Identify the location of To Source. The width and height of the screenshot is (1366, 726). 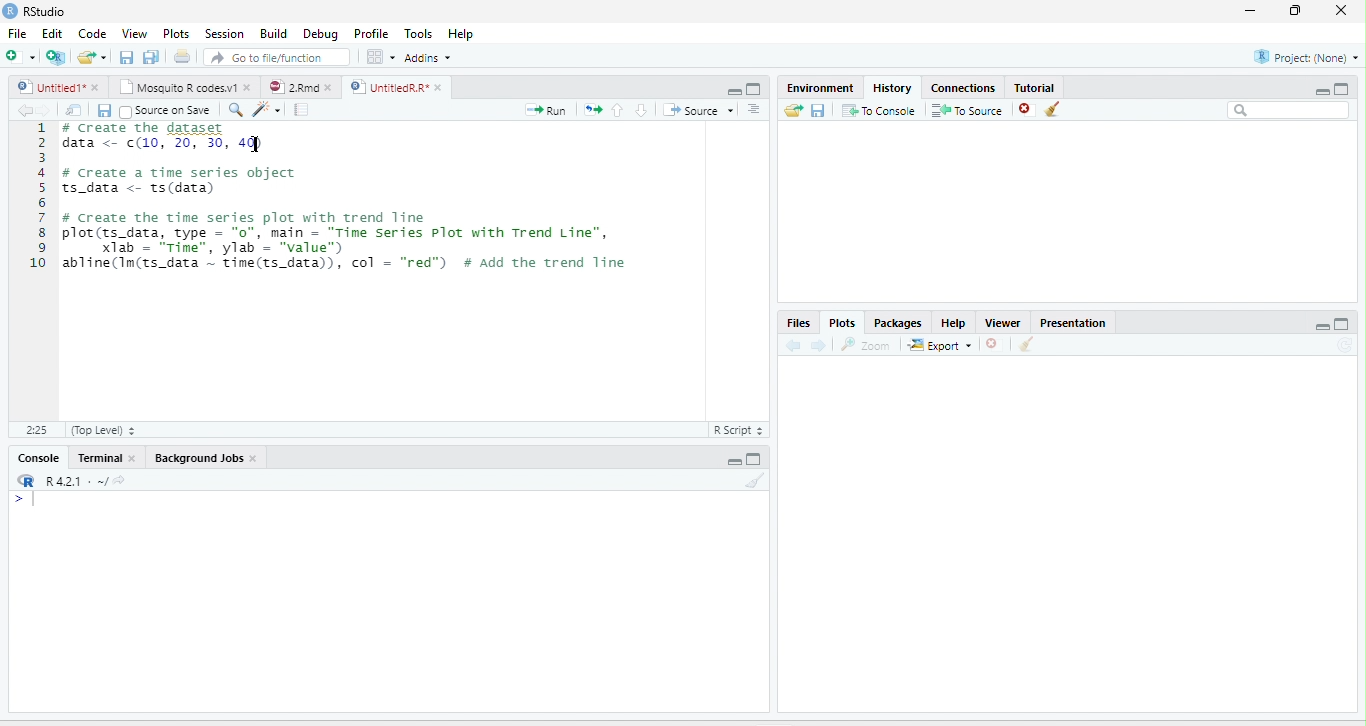
(966, 110).